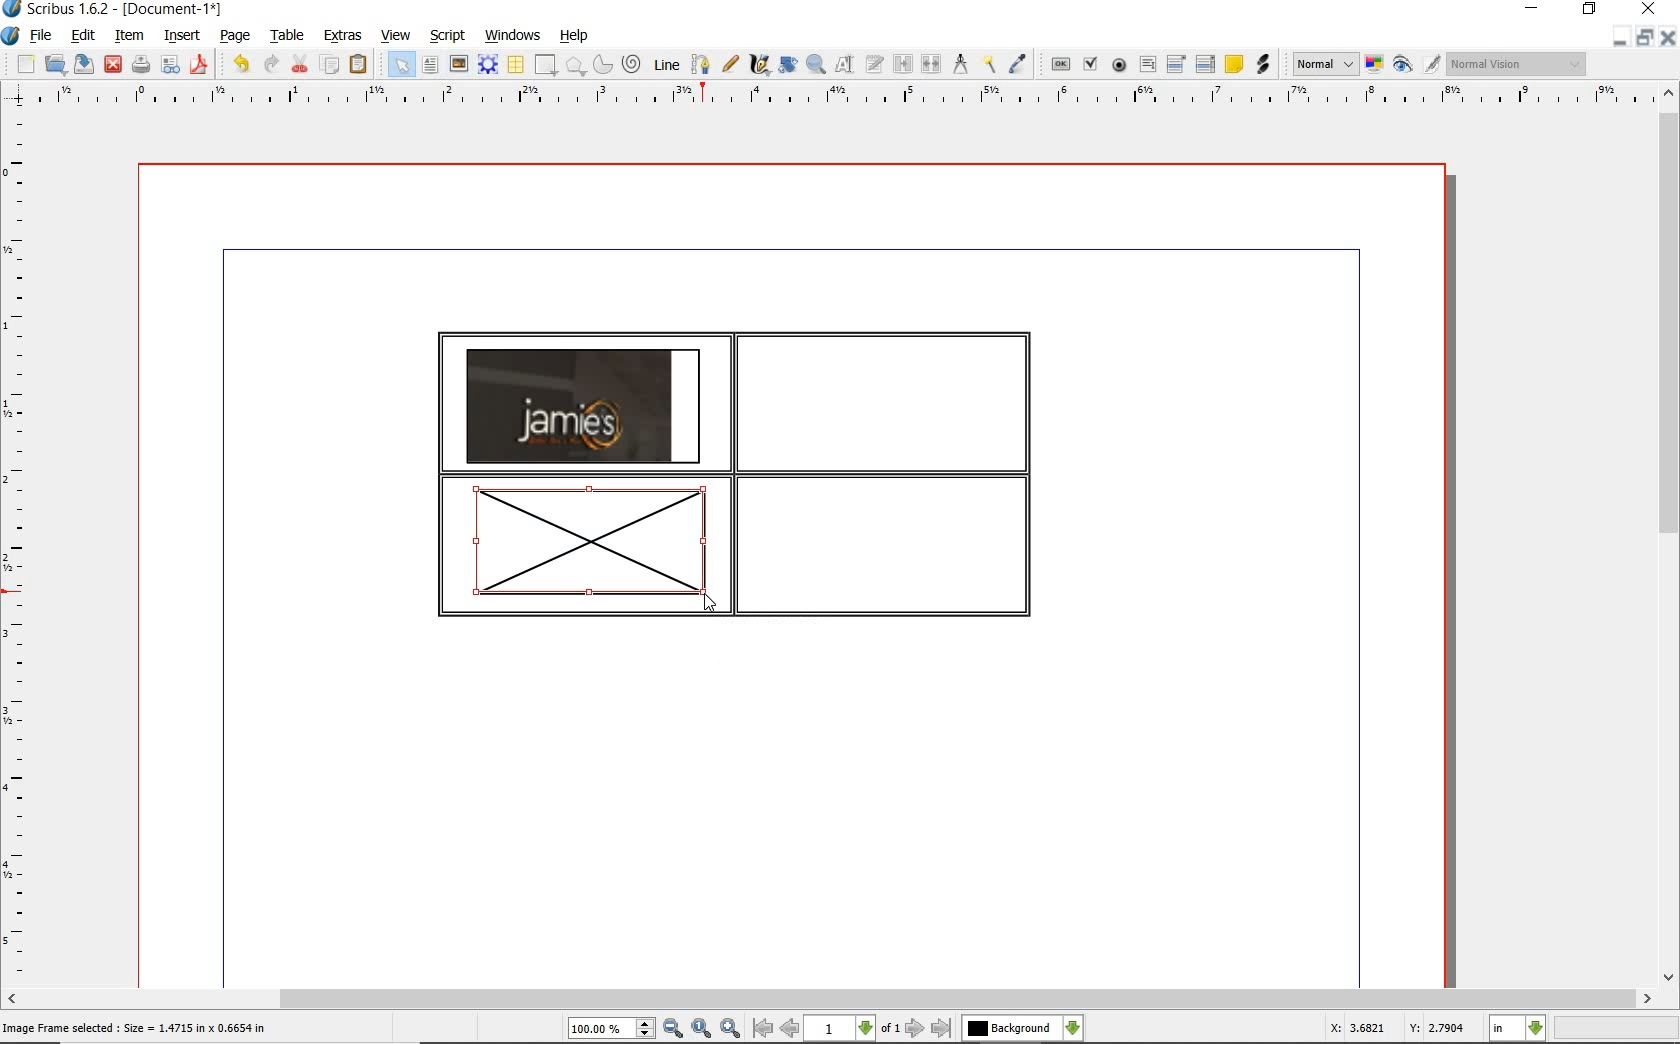 This screenshot has height=1044, width=1680. Describe the element at coordinates (576, 67) in the screenshot. I see `shape` at that location.